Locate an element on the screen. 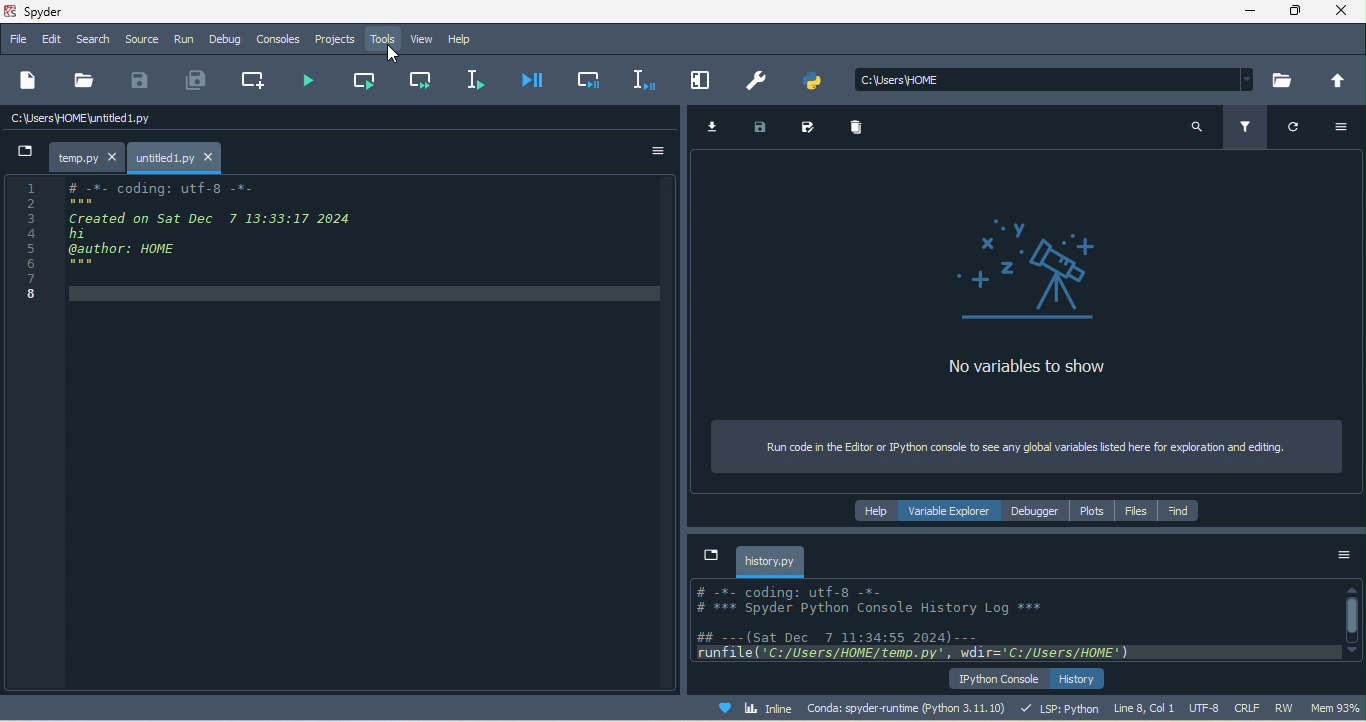 The height and width of the screenshot is (722, 1366). debug file is located at coordinates (539, 80).